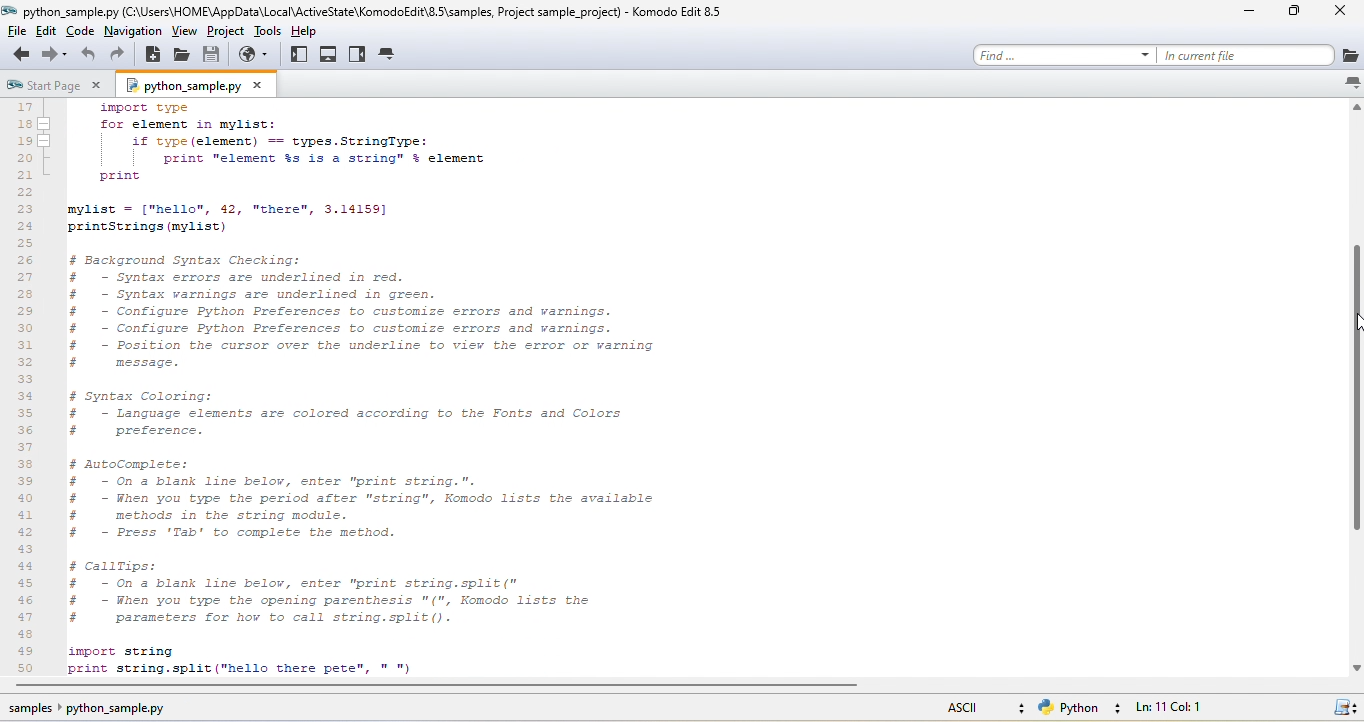 This screenshot has width=1364, height=722. Describe the element at coordinates (82, 31) in the screenshot. I see `code` at that location.